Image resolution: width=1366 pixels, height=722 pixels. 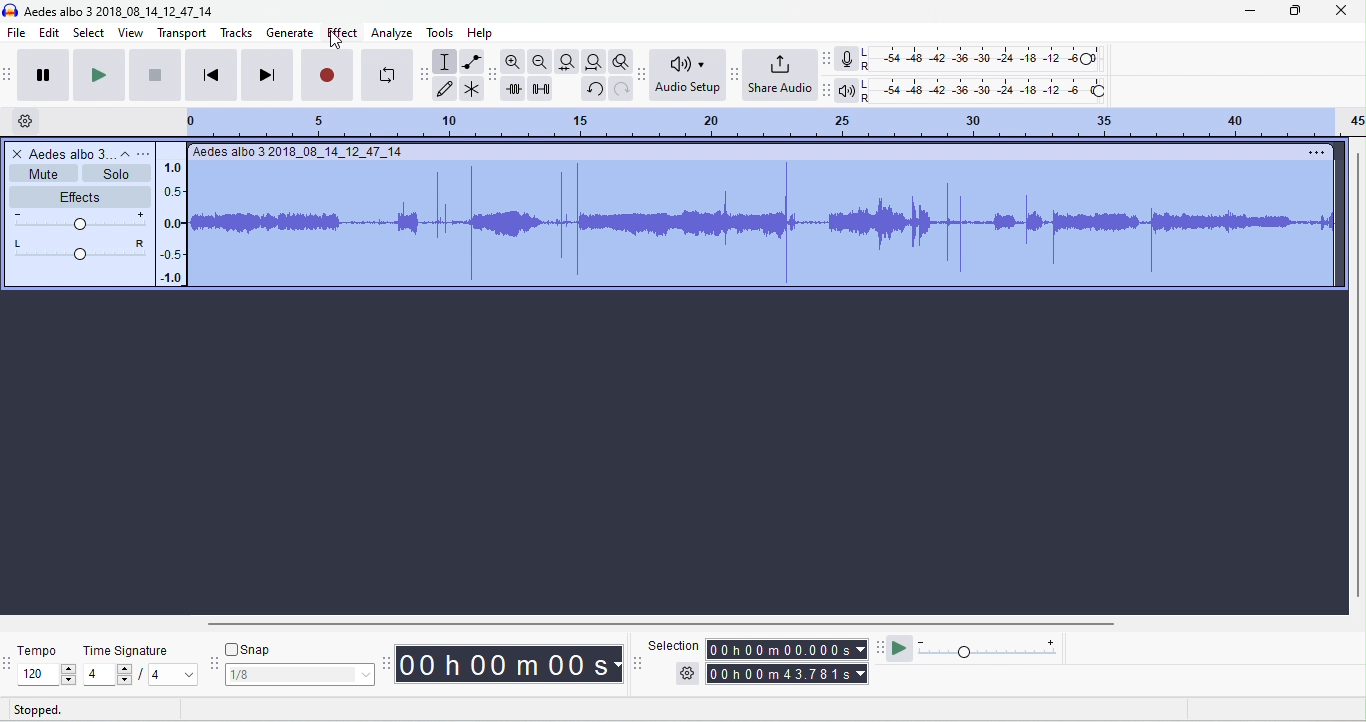 What do you see at coordinates (866, 67) in the screenshot?
I see `R` at bounding box center [866, 67].